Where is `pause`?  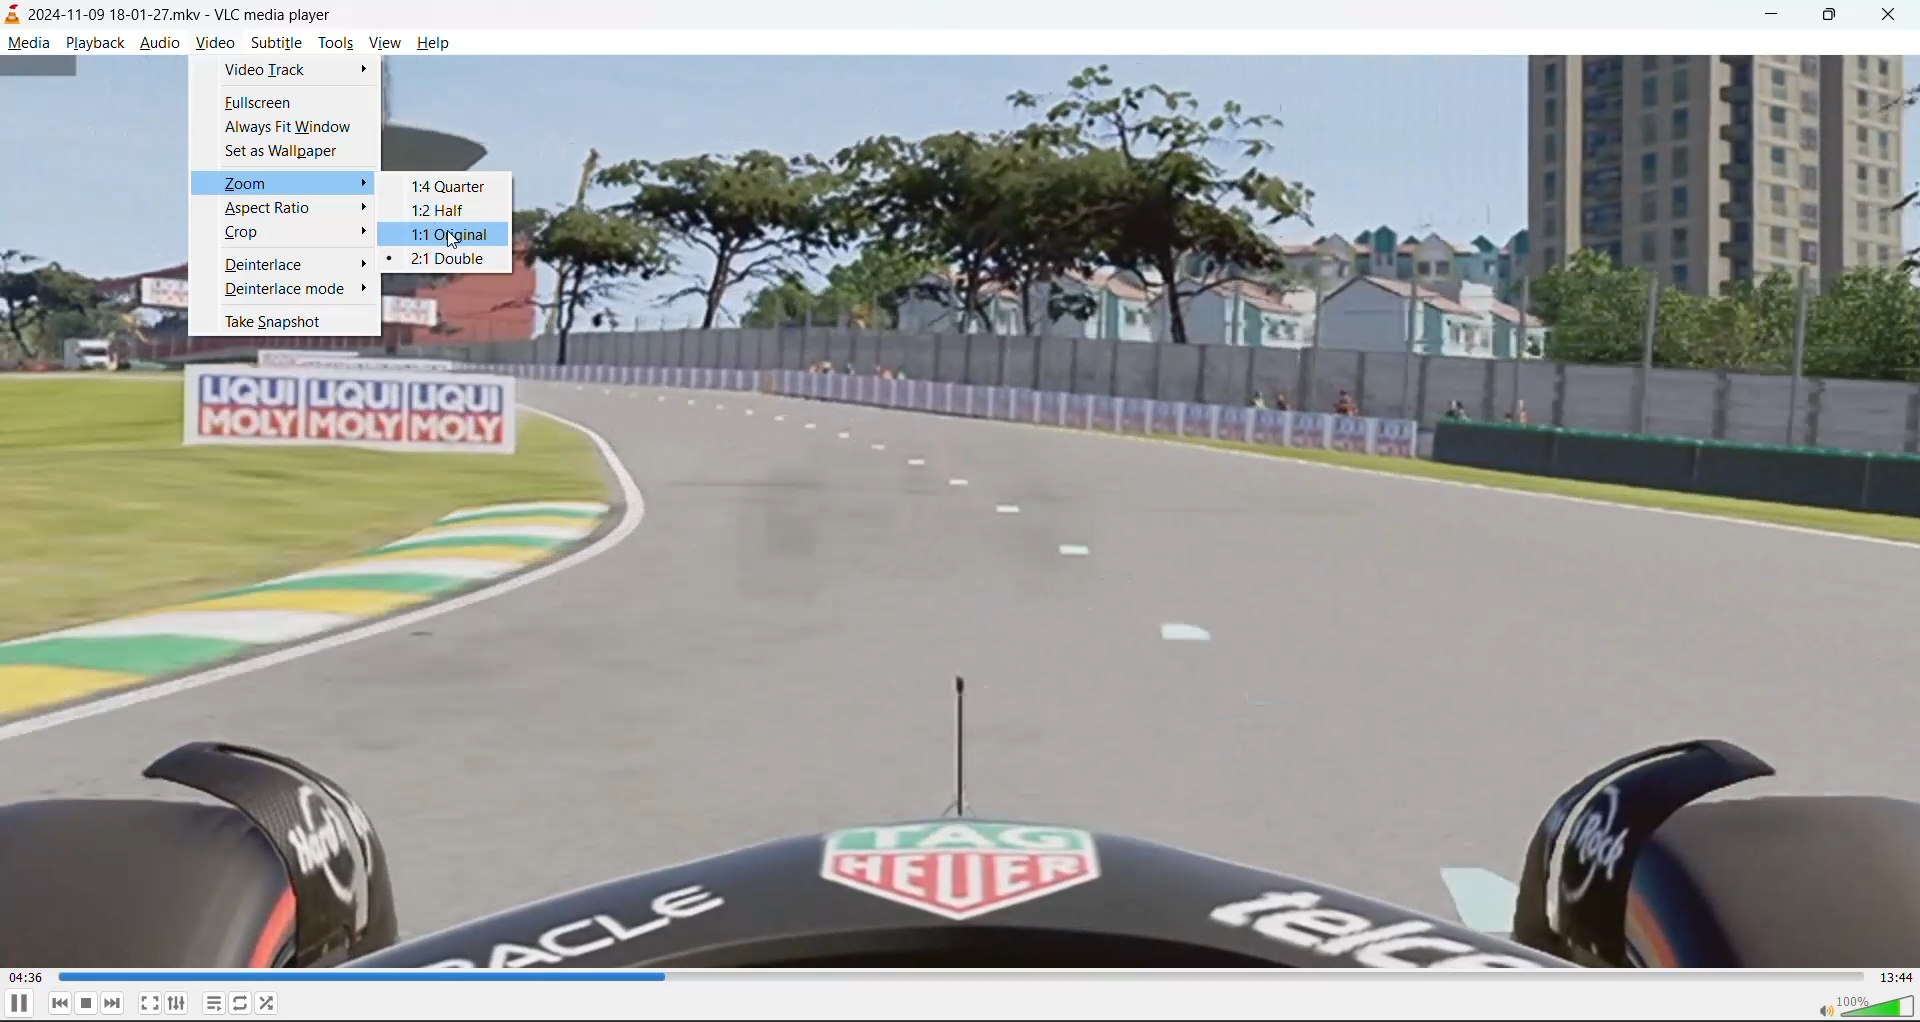 pause is located at coordinates (22, 1005).